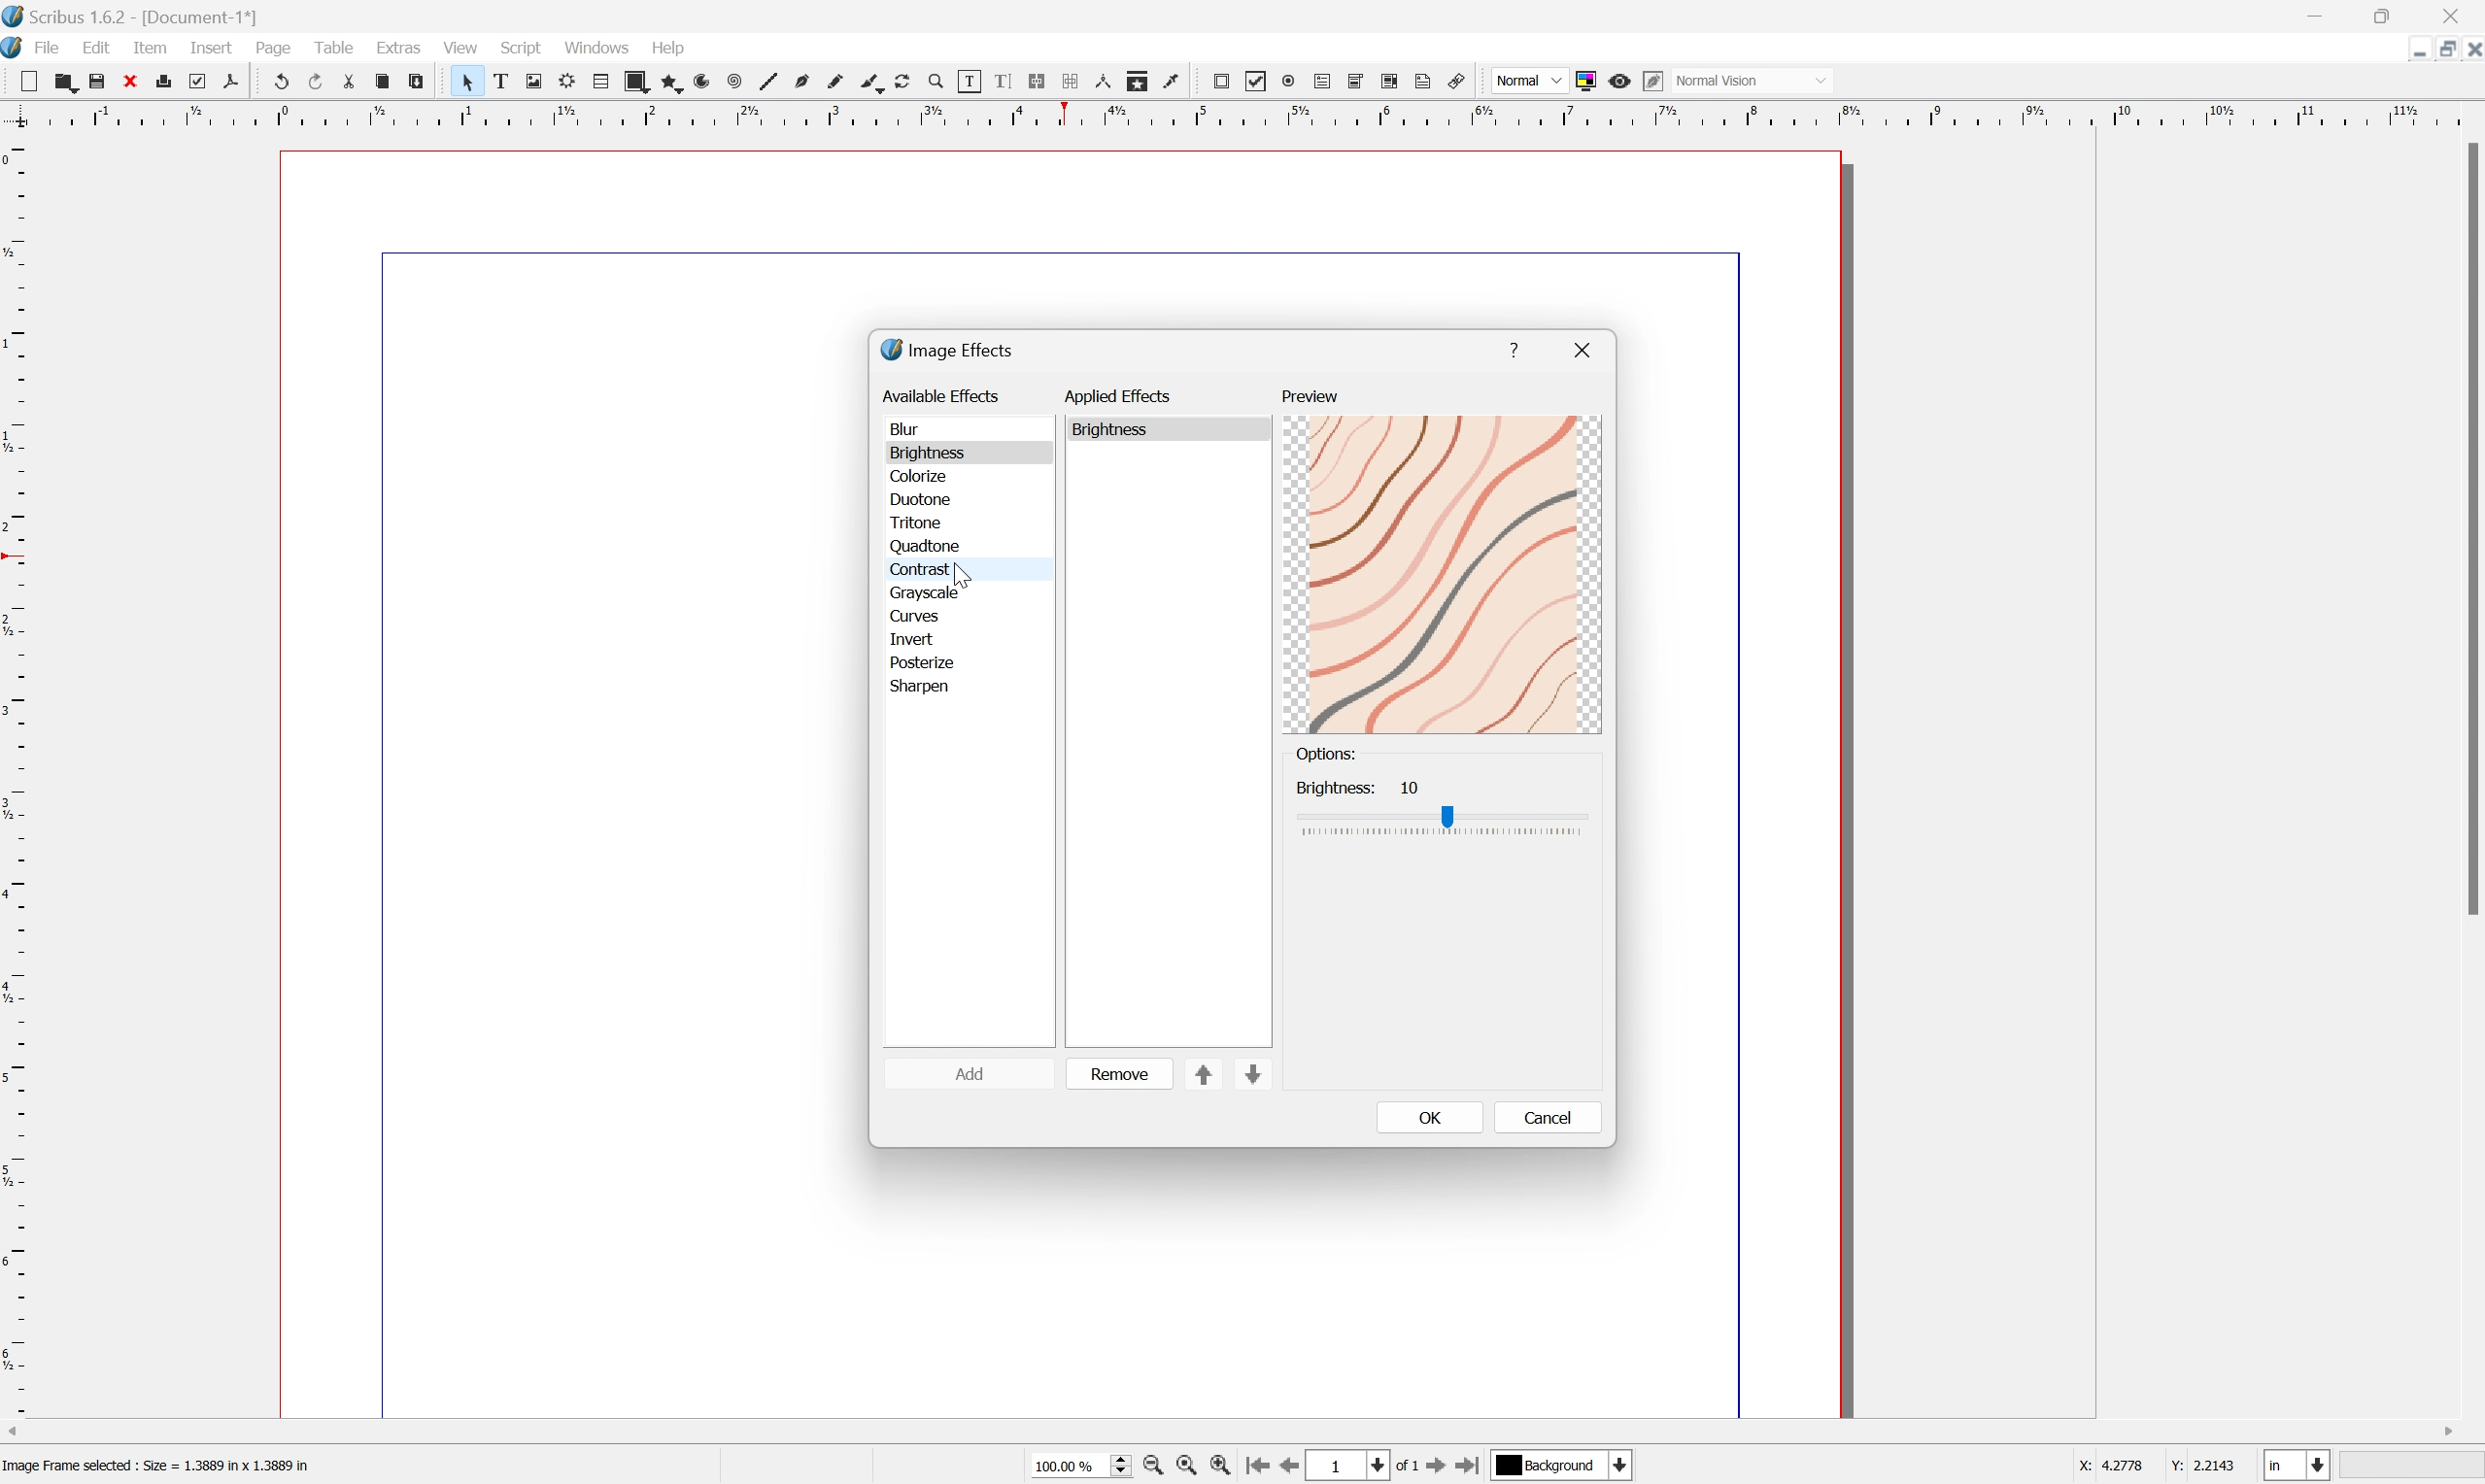 The image size is (2485, 1484). I want to click on View, so click(461, 47).